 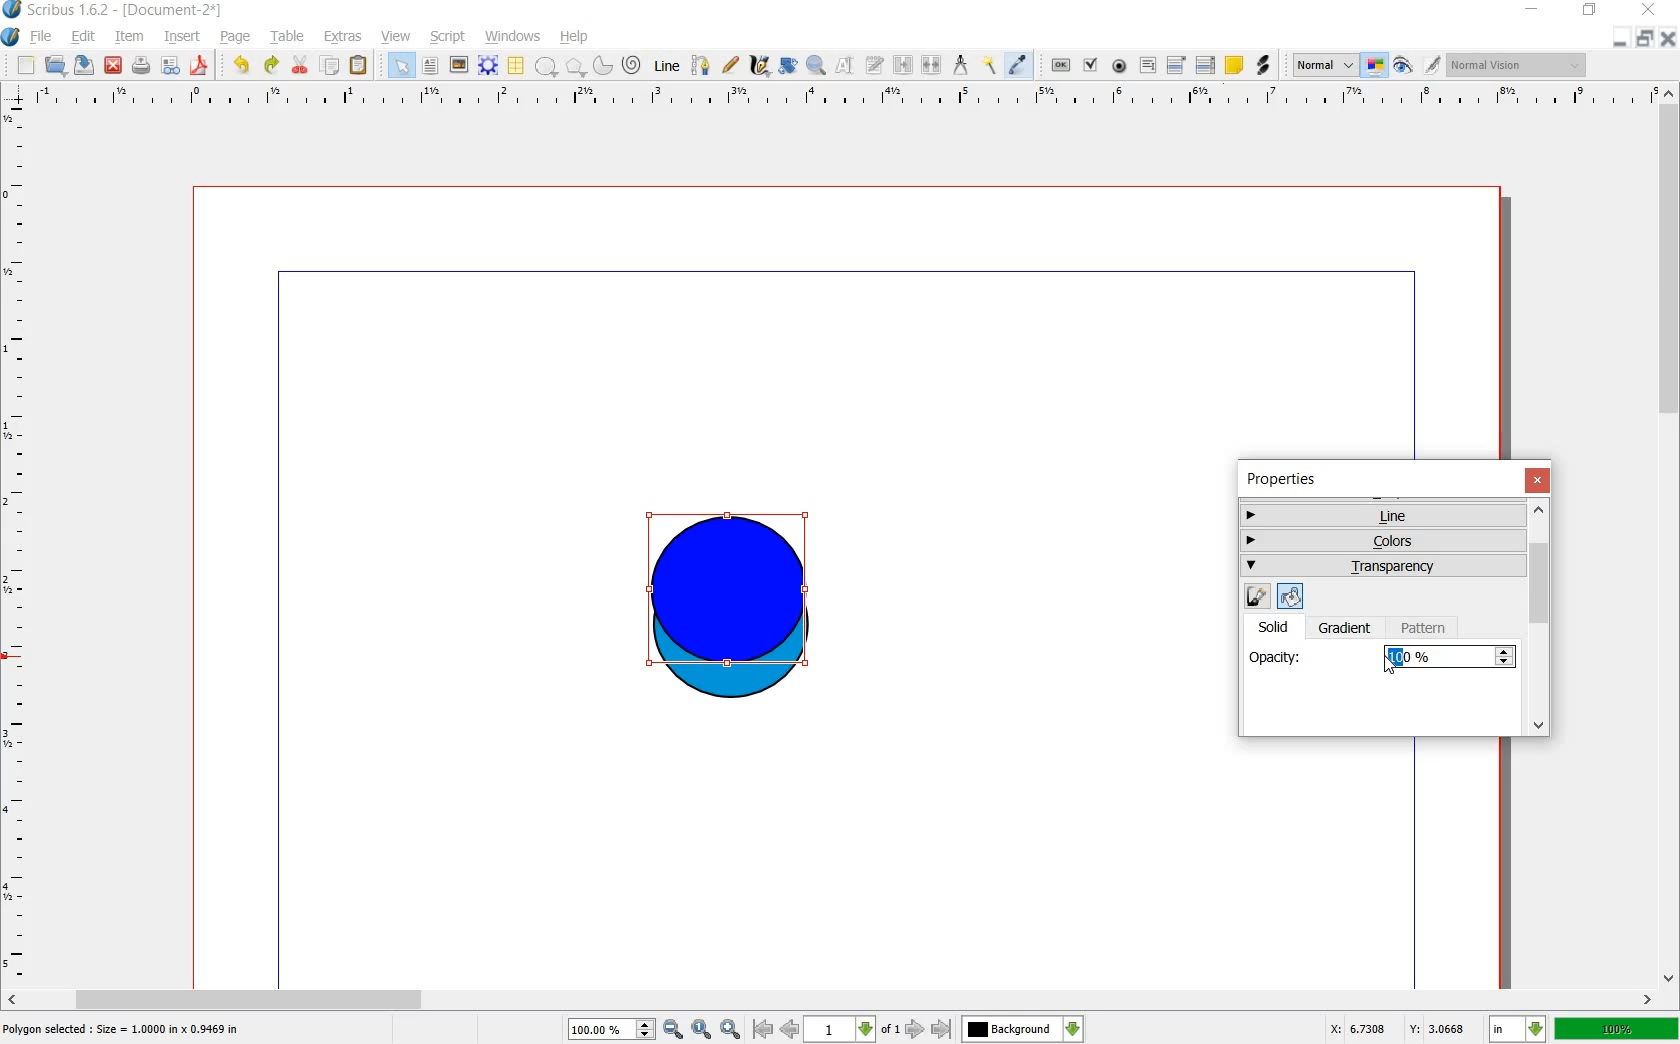 I want to click on cut, so click(x=302, y=66).